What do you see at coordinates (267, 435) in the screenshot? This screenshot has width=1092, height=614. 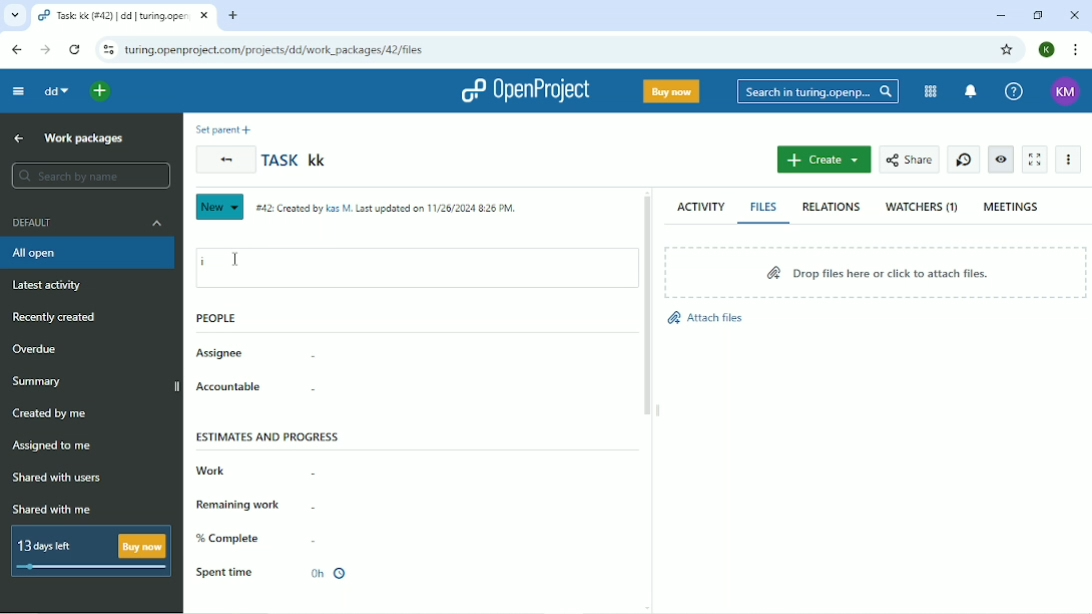 I see `Estimates and progress` at bounding box center [267, 435].